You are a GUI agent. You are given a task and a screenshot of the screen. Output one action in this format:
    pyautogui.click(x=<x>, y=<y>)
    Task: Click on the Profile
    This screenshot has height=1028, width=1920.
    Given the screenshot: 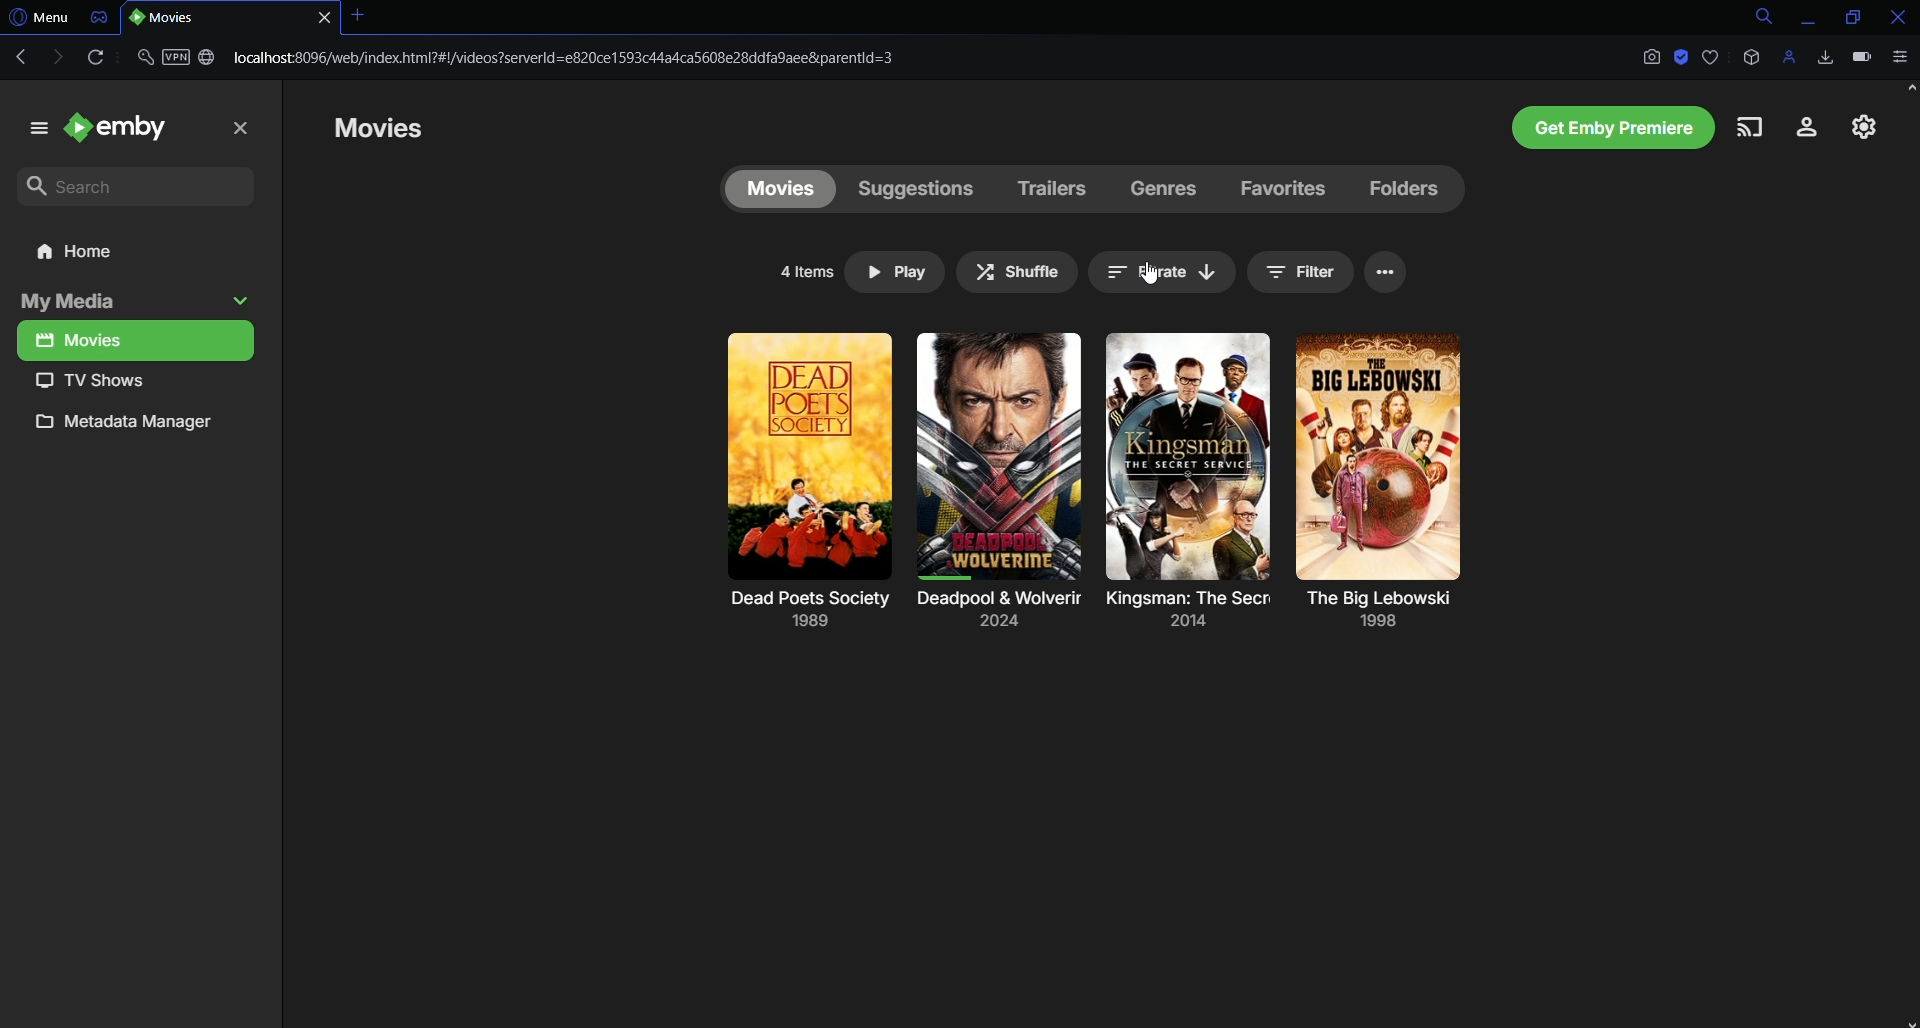 What is the action you would take?
    pyautogui.click(x=1790, y=58)
    